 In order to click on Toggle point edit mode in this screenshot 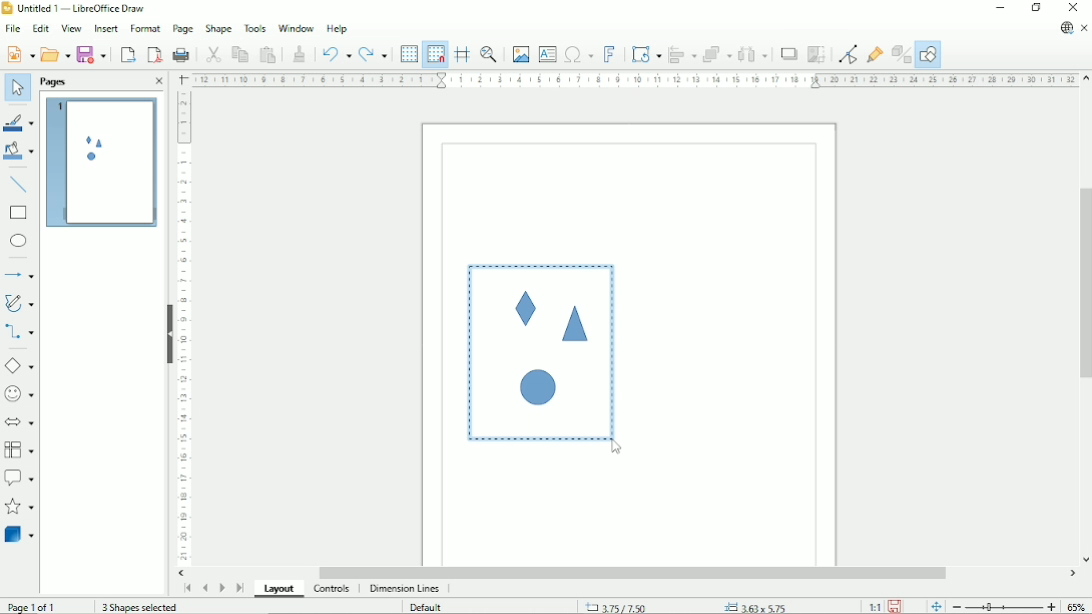, I will do `click(847, 54)`.